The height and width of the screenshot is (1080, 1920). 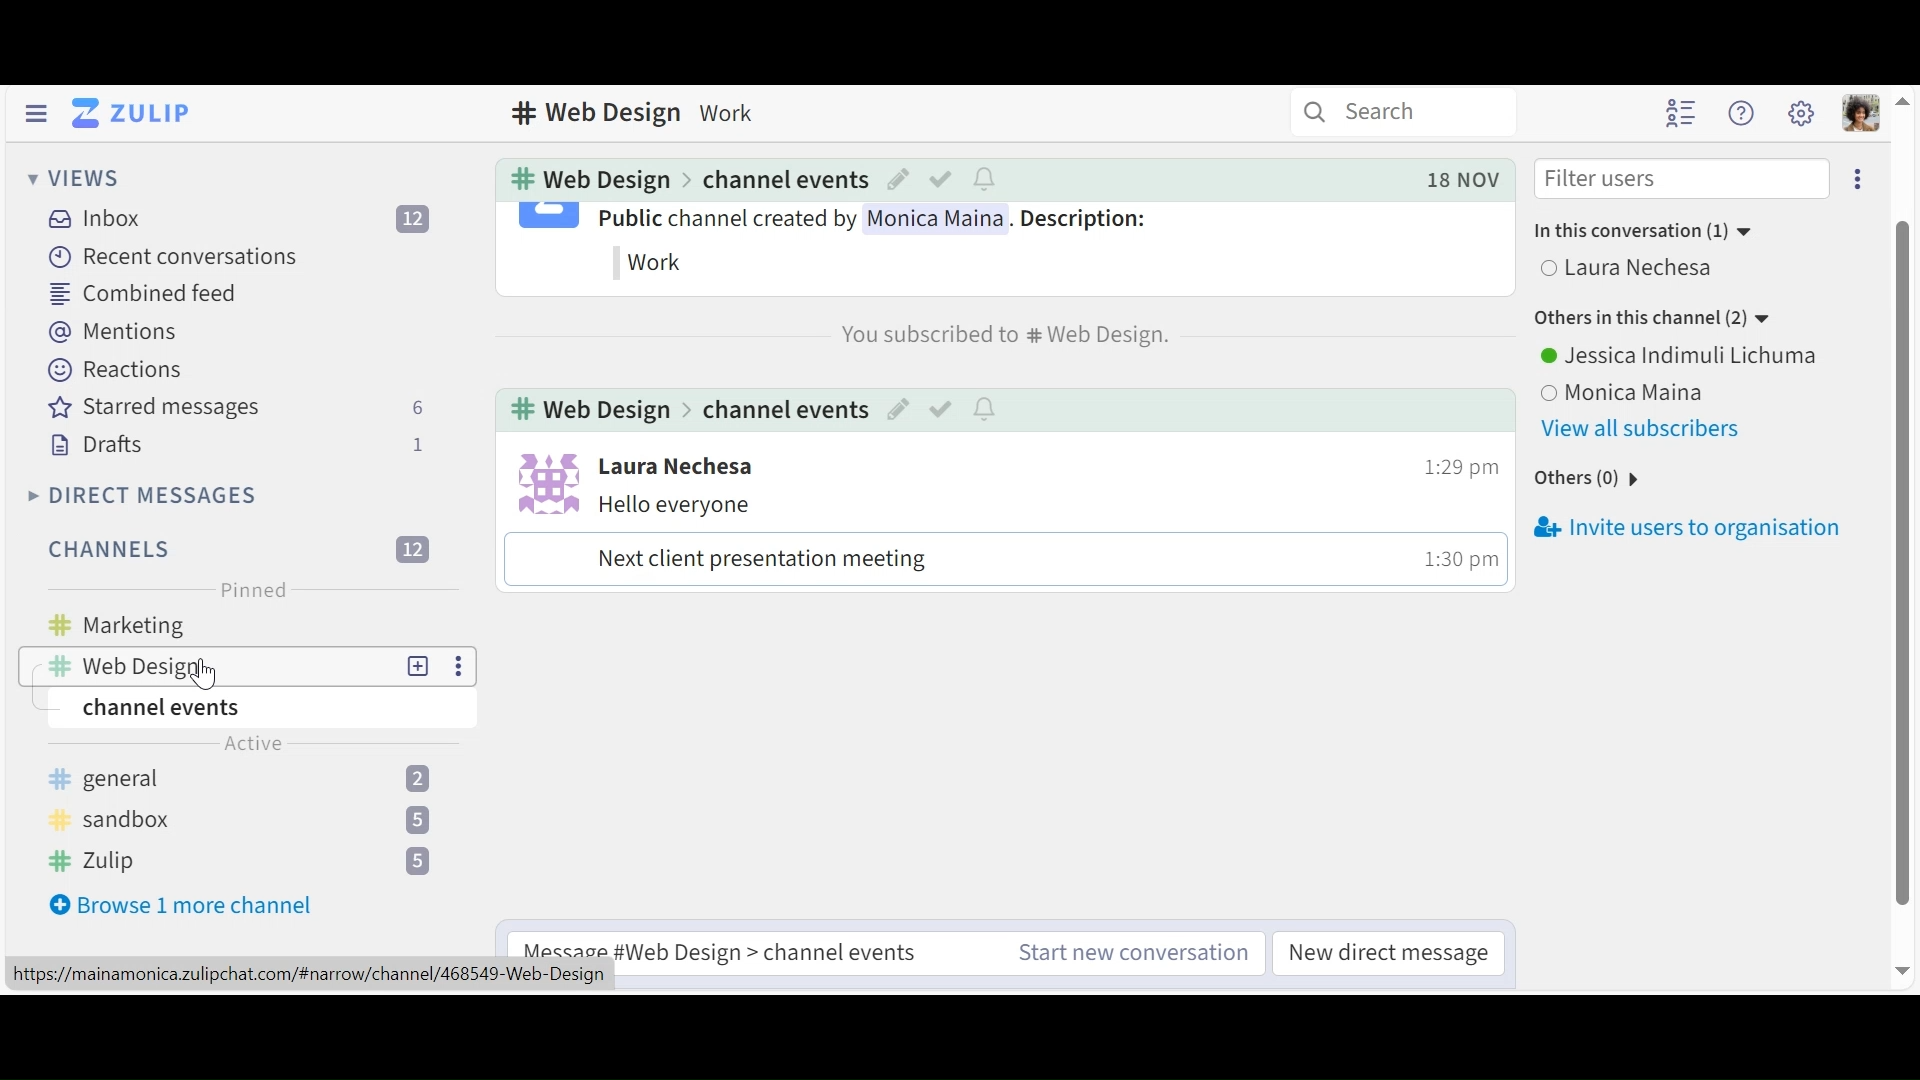 What do you see at coordinates (117, 370) in the screenshot?
I see `Reactions` at bounding box center [117, 370].